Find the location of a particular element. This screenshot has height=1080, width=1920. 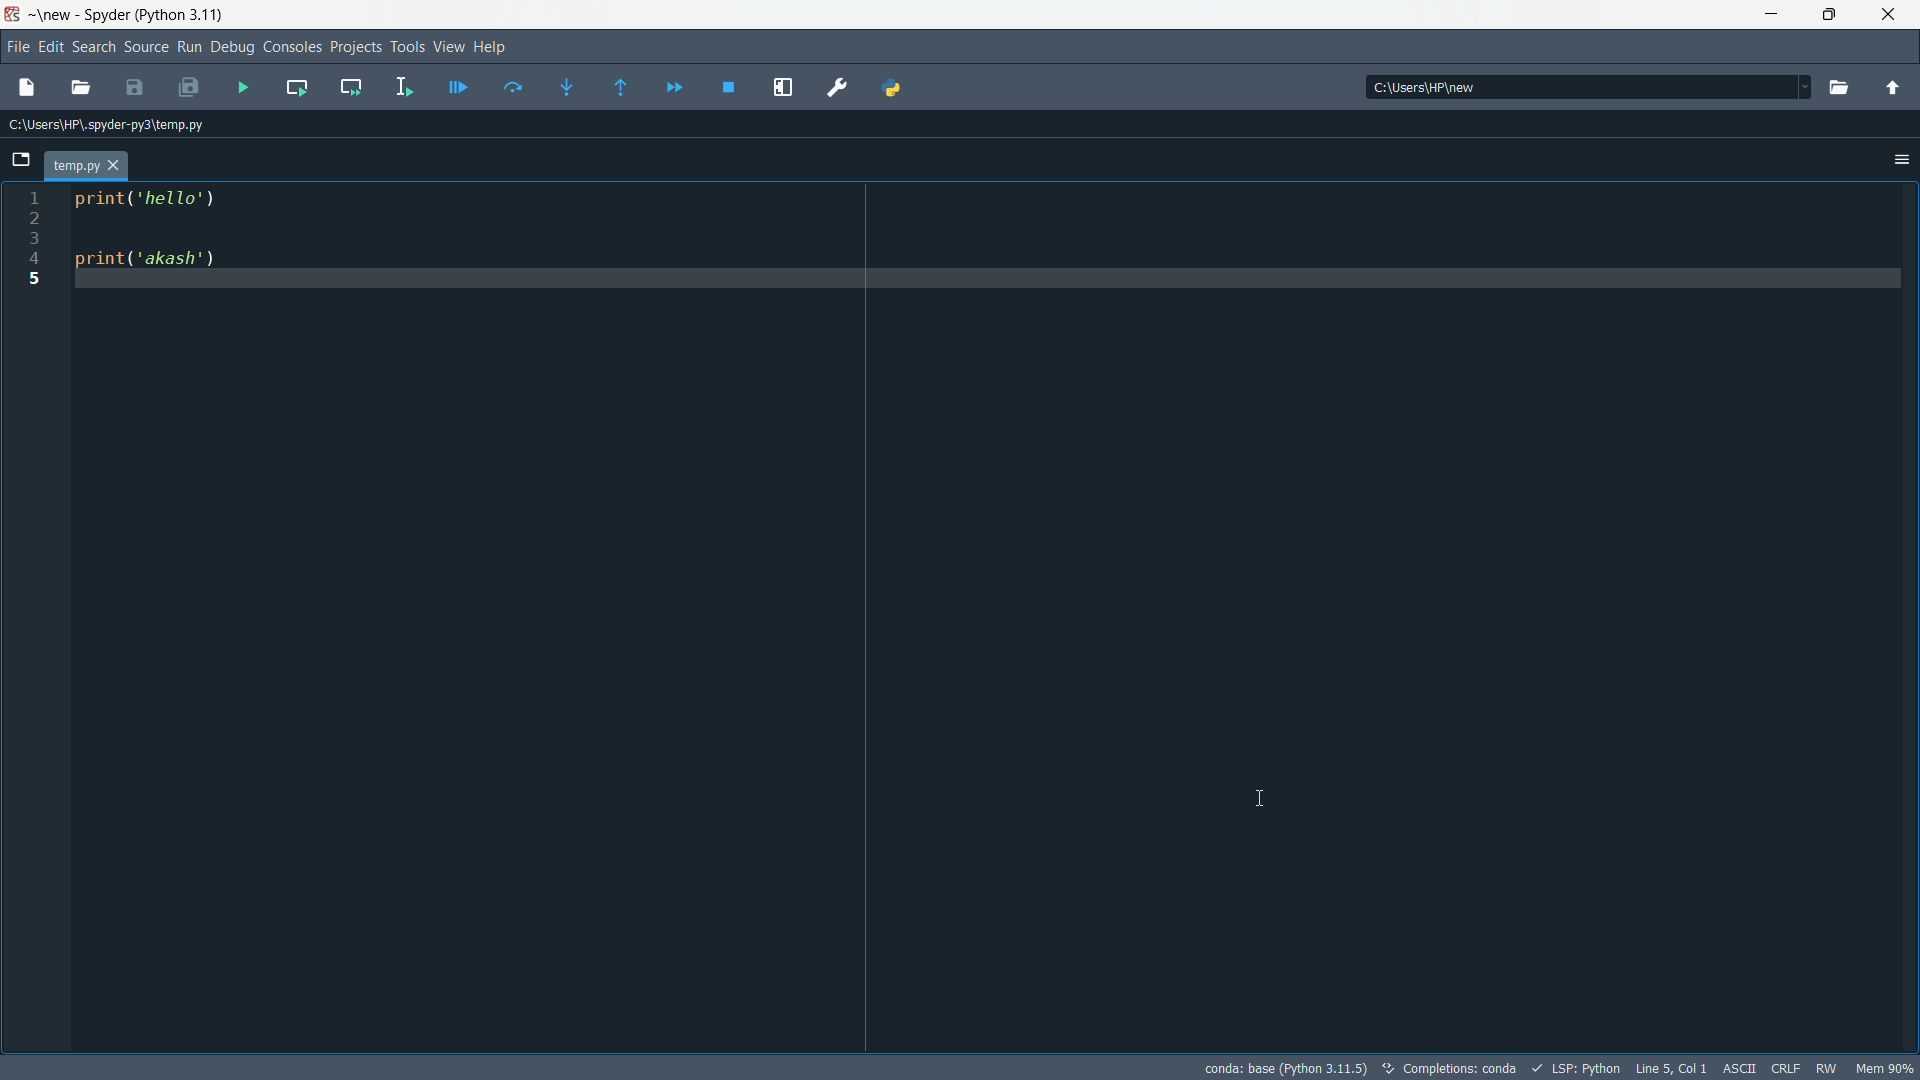

file is located at coordinates (86, 164).